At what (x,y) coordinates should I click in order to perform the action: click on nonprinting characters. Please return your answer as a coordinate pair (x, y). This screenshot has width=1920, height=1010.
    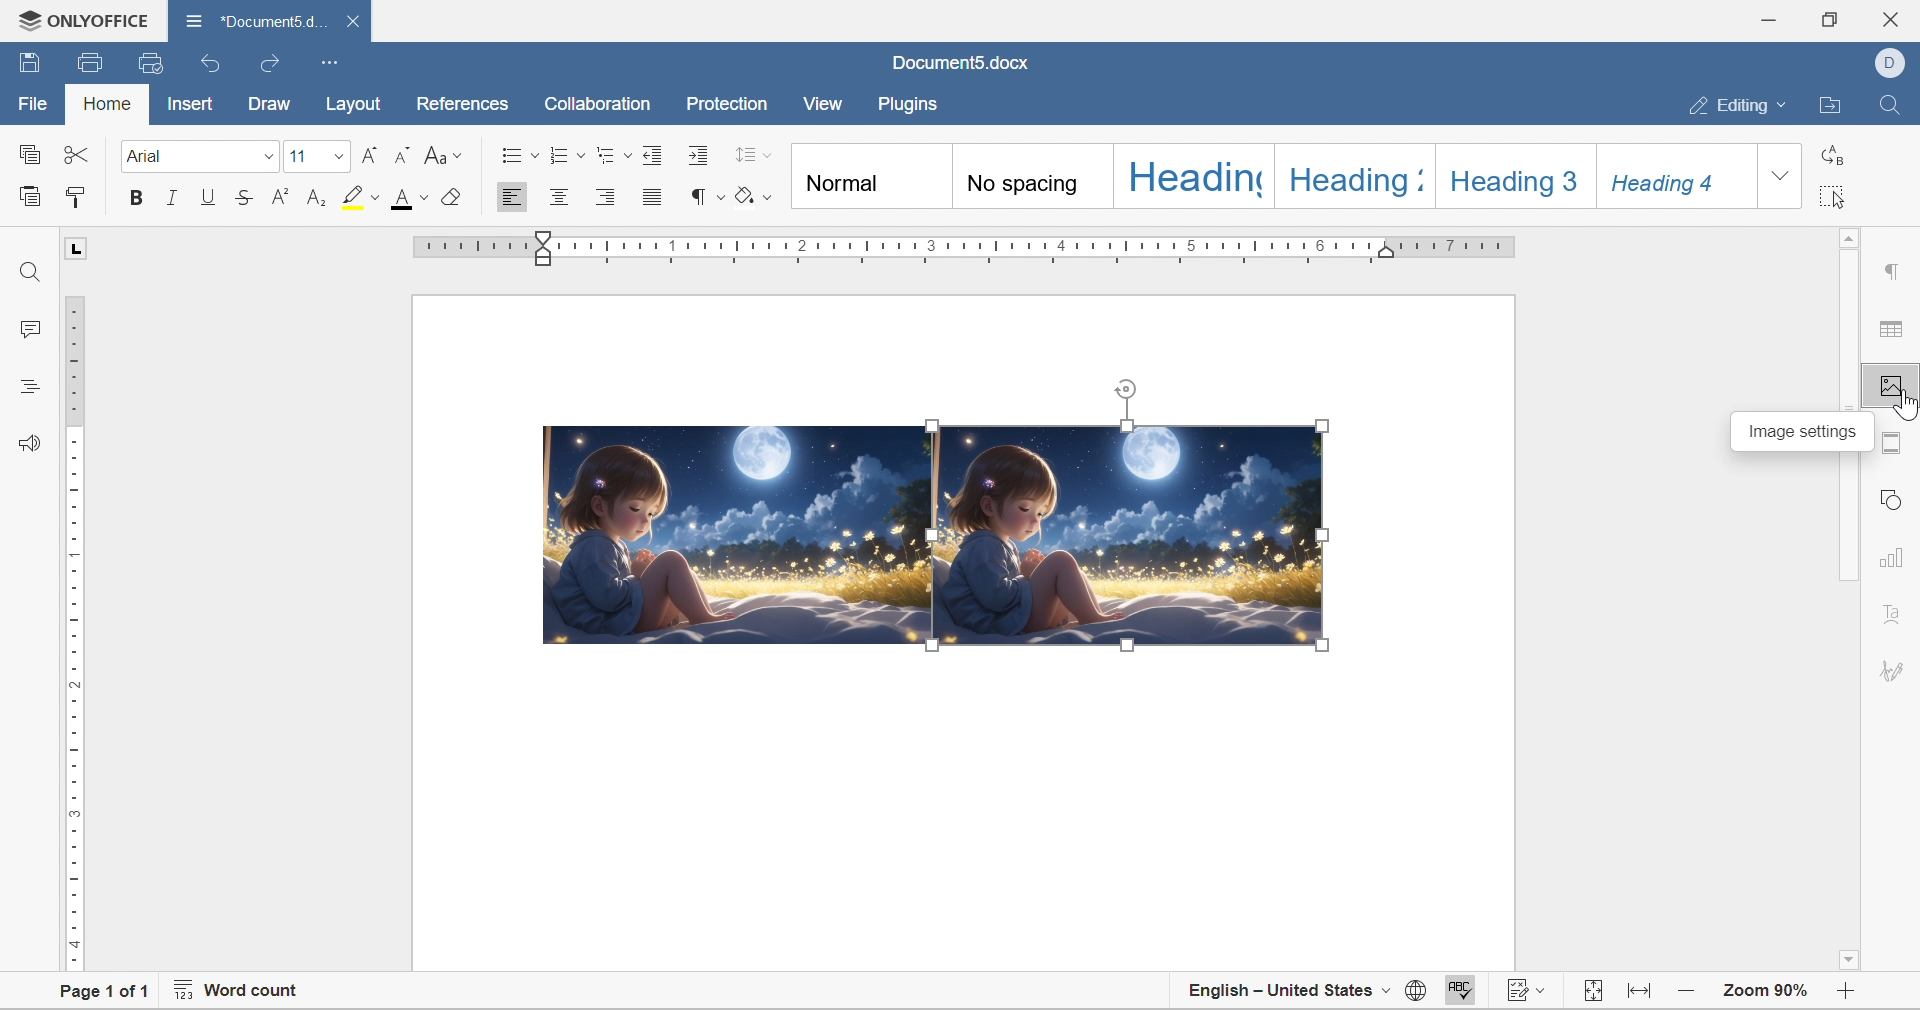
    Looking at the image, I should click on (706, 196).